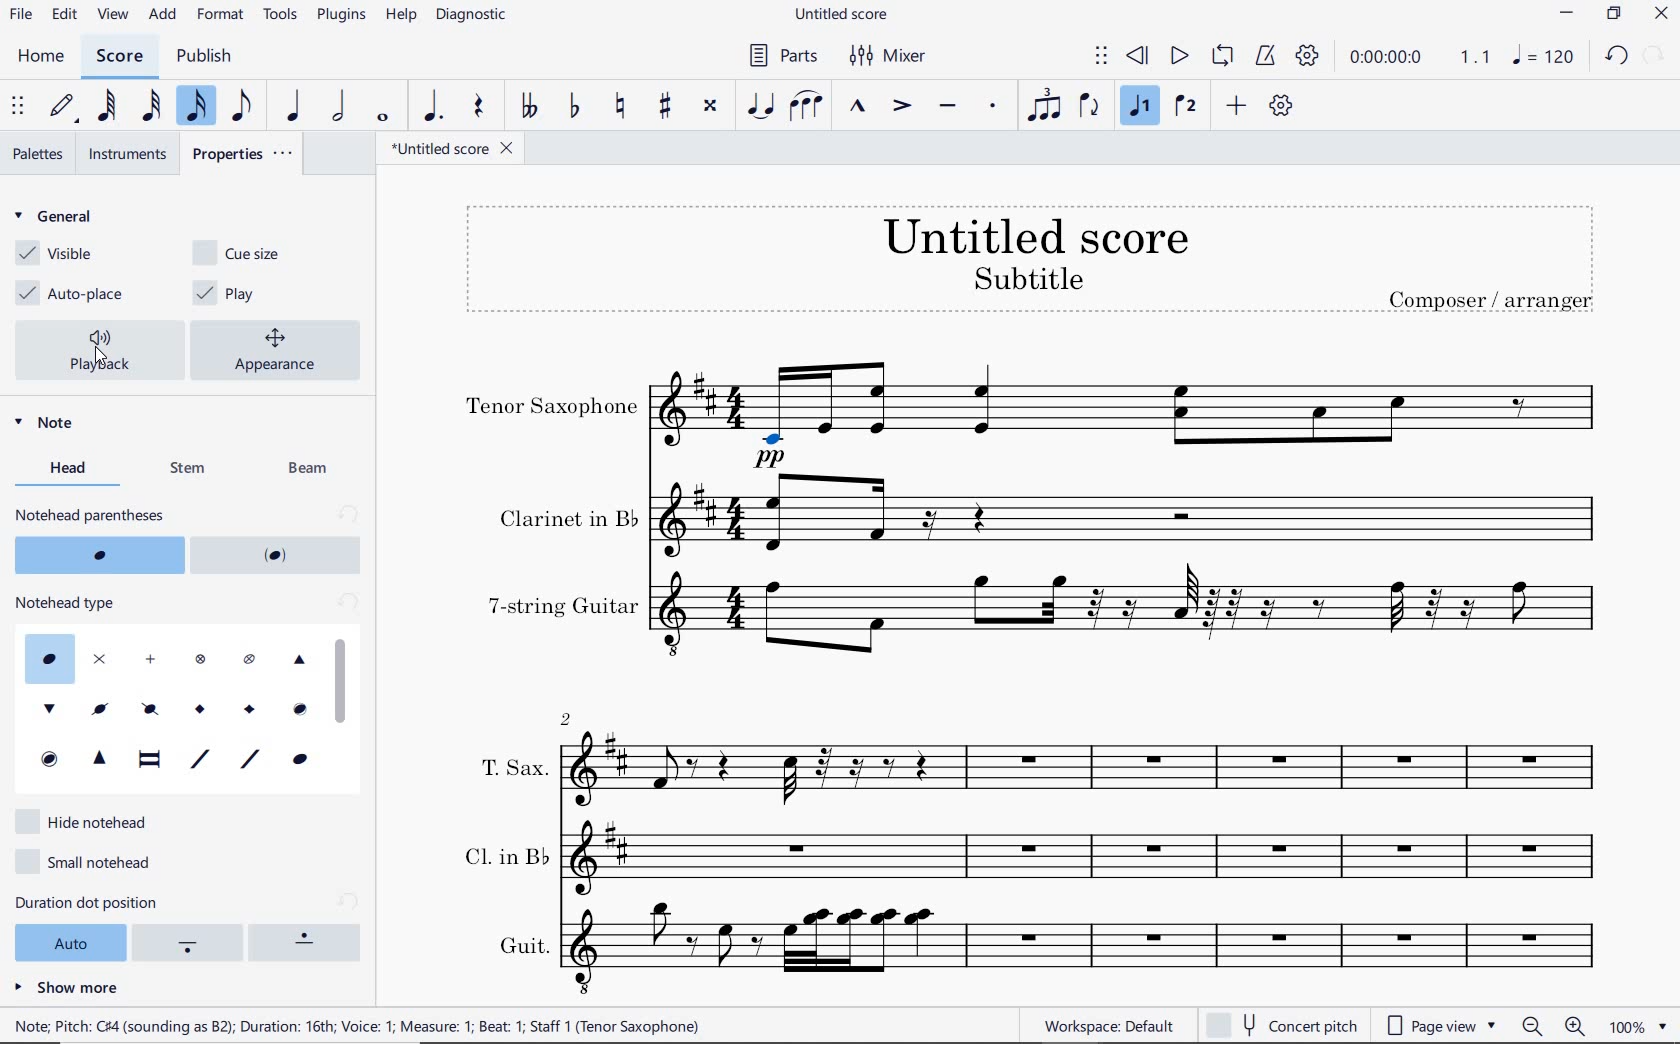 The image size is (1680, 1044). What do you see at coordinates (19, 106) in the screenshot?
I see `SELECT TO MOVE` at bounding box center [19, 106].